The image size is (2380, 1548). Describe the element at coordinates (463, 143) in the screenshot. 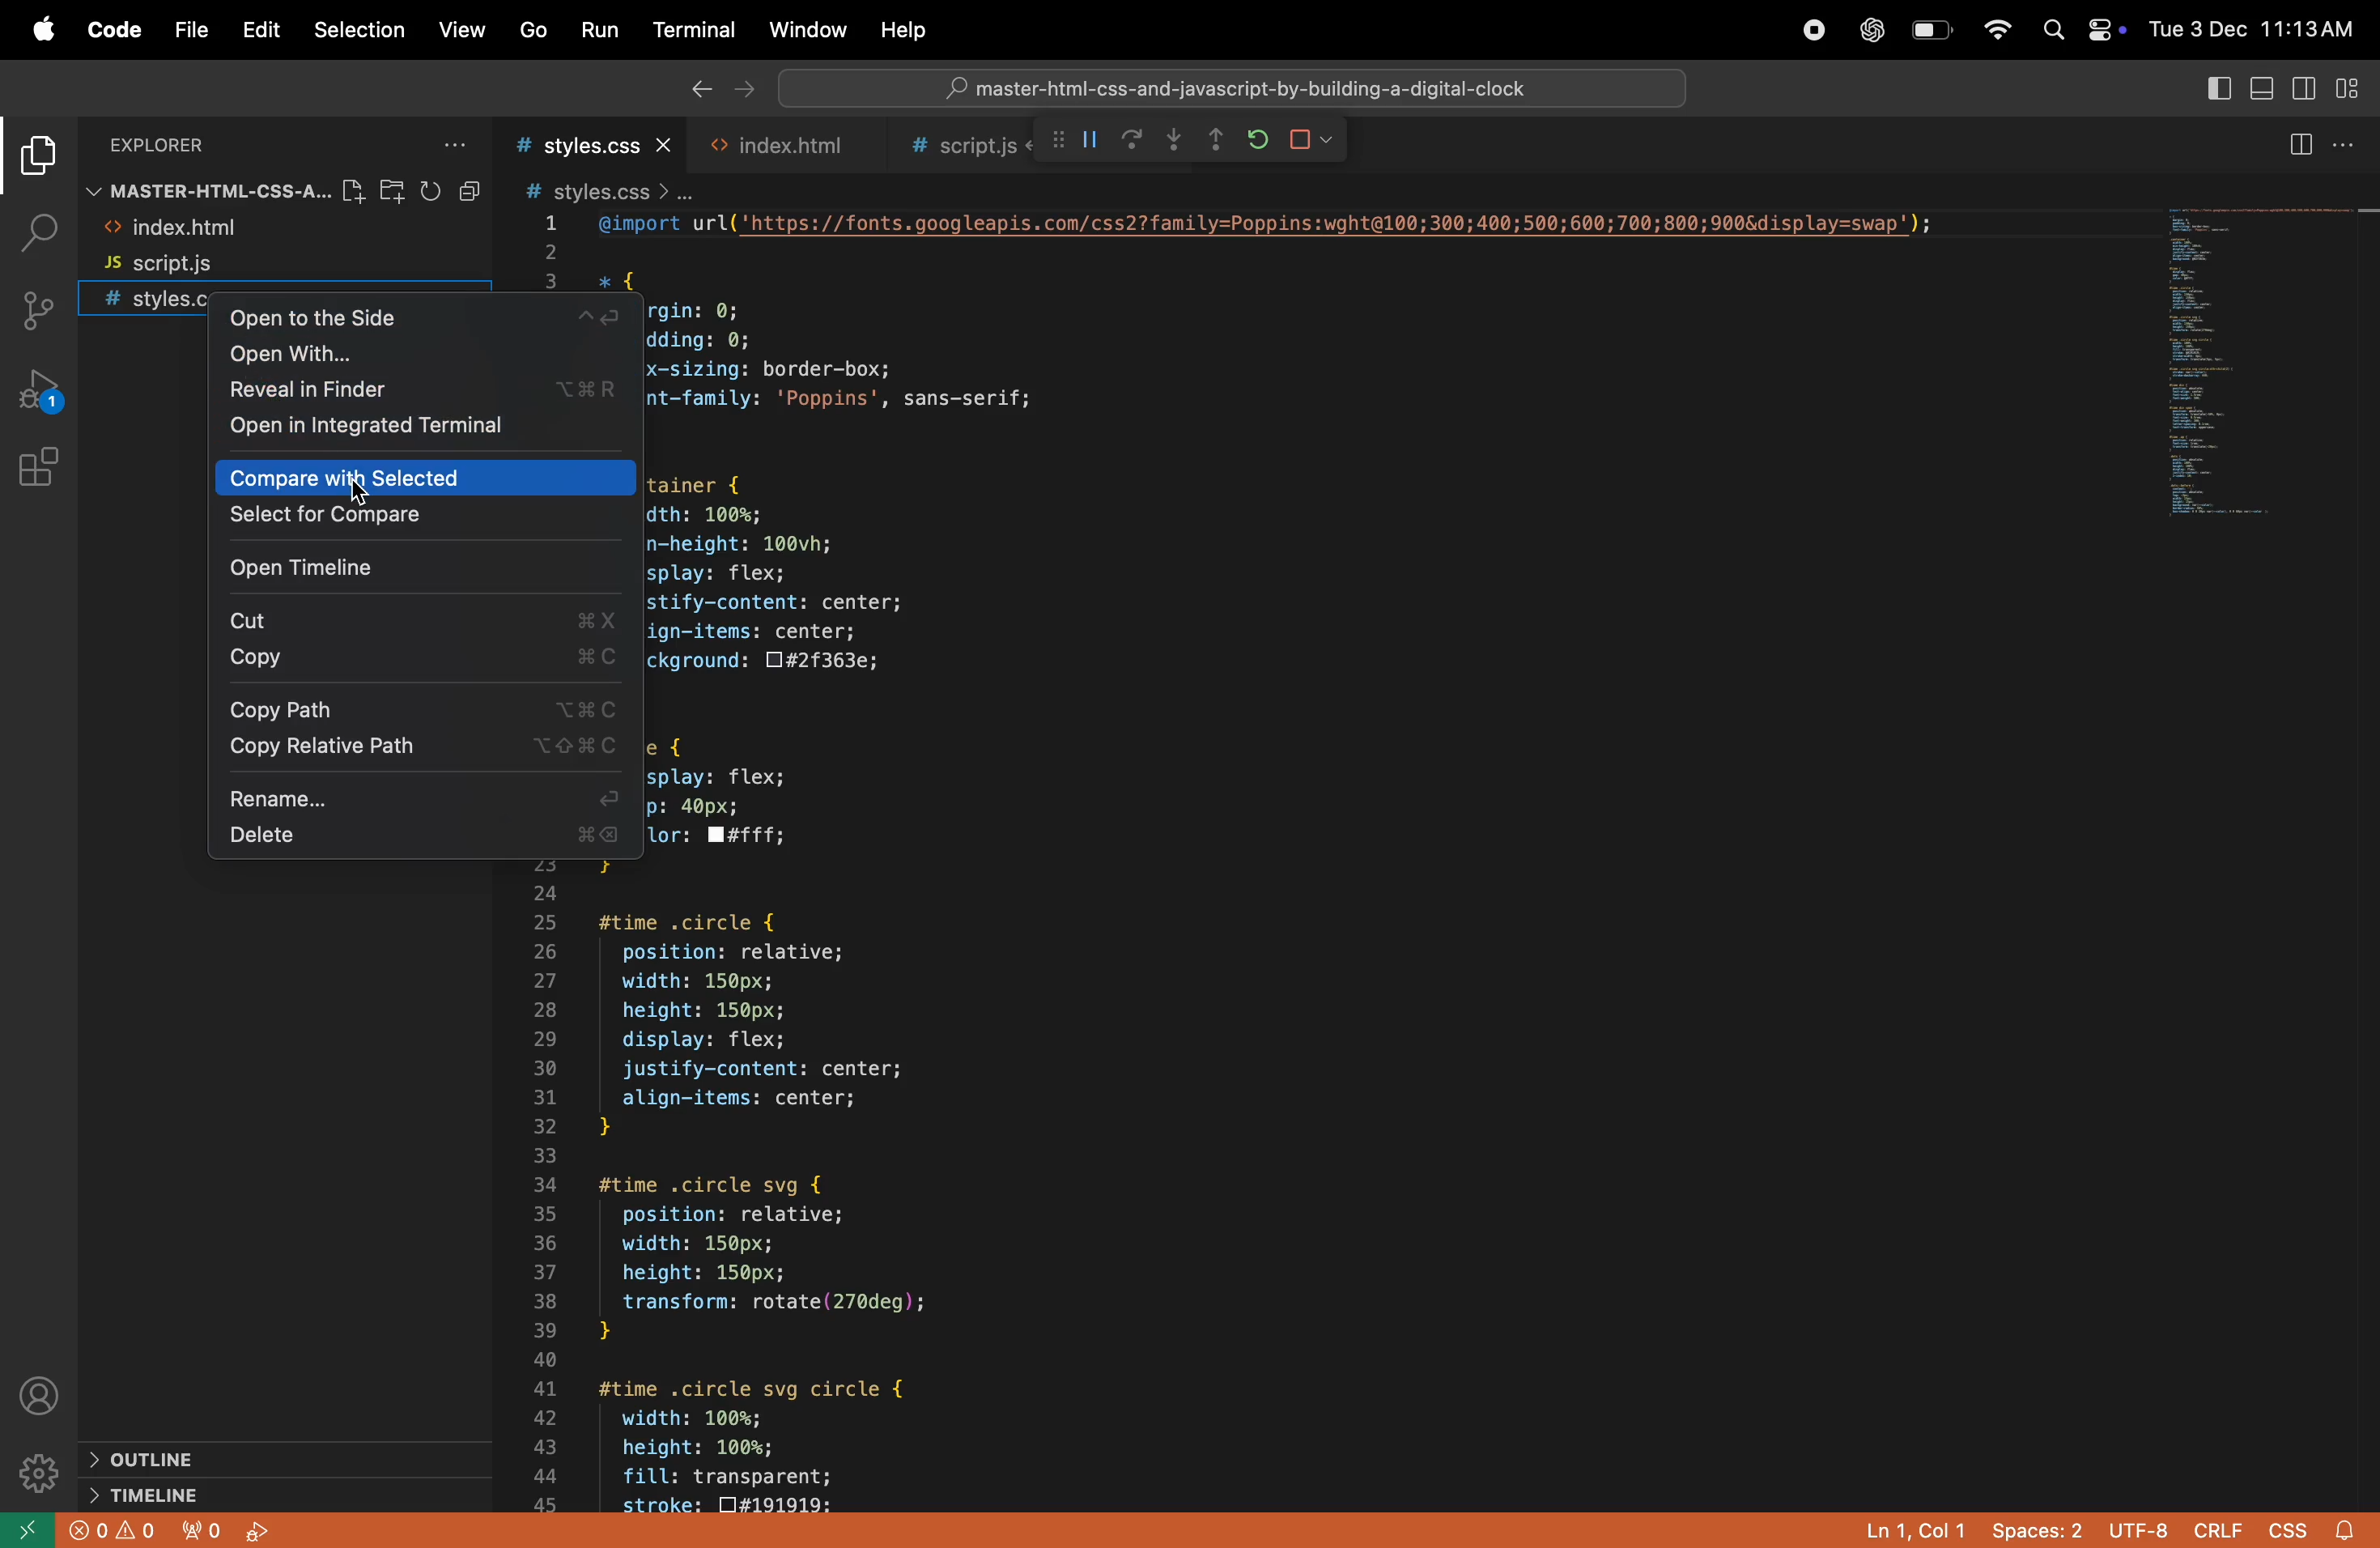

I see `options` at that location.